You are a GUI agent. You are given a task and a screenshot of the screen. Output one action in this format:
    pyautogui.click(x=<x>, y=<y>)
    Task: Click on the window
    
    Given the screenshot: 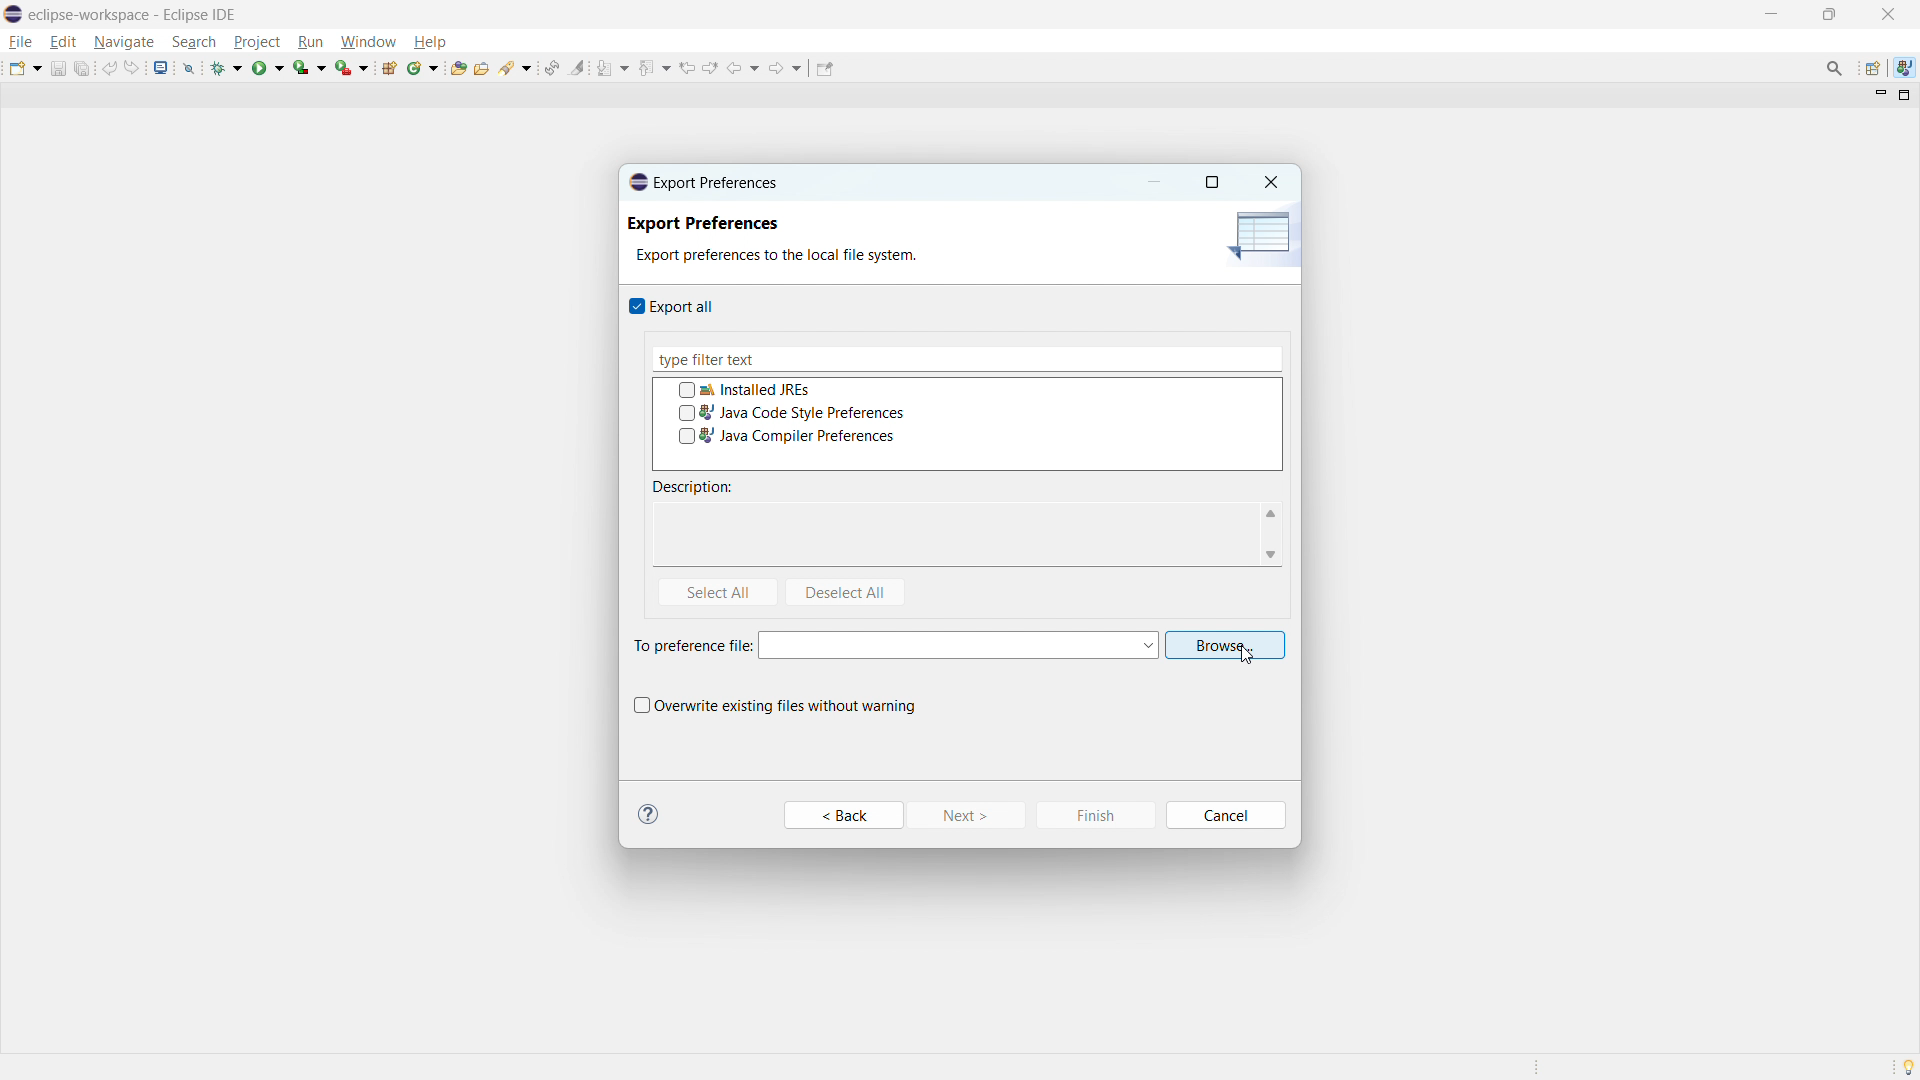 What is the action you would take?
    pyautogui.click(x=368, y=42)
    